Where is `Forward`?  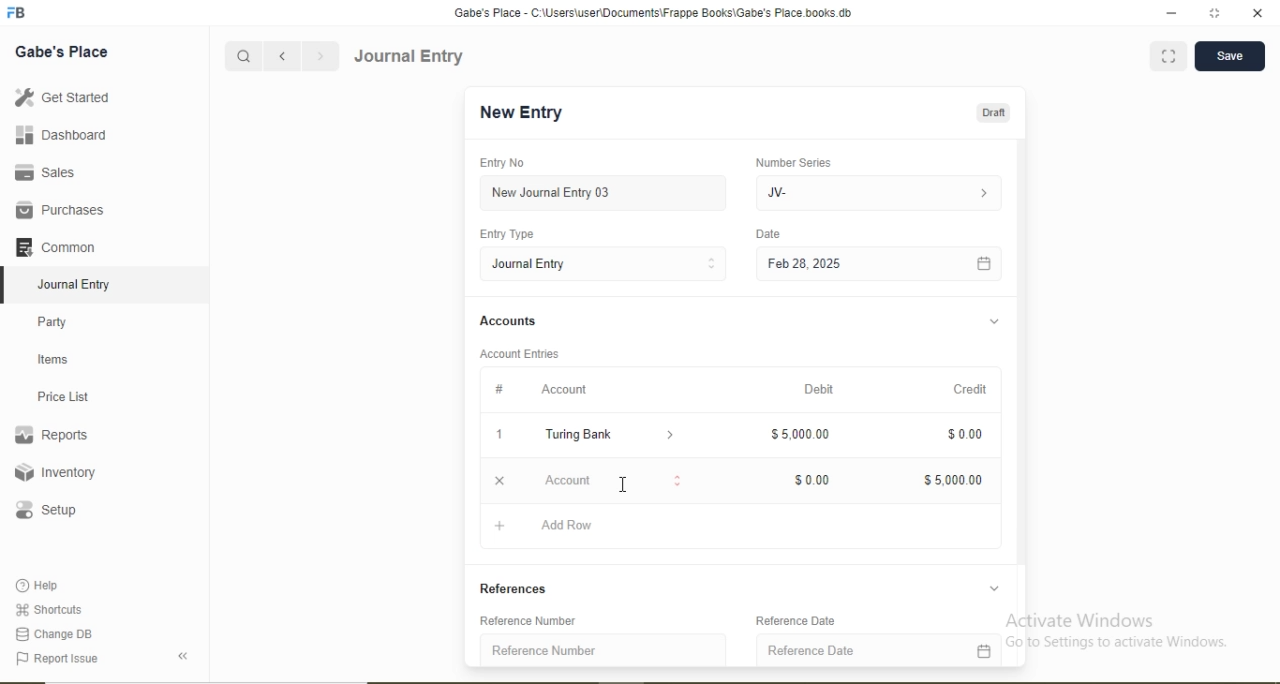 Forward is located at coordinates (321, 56).